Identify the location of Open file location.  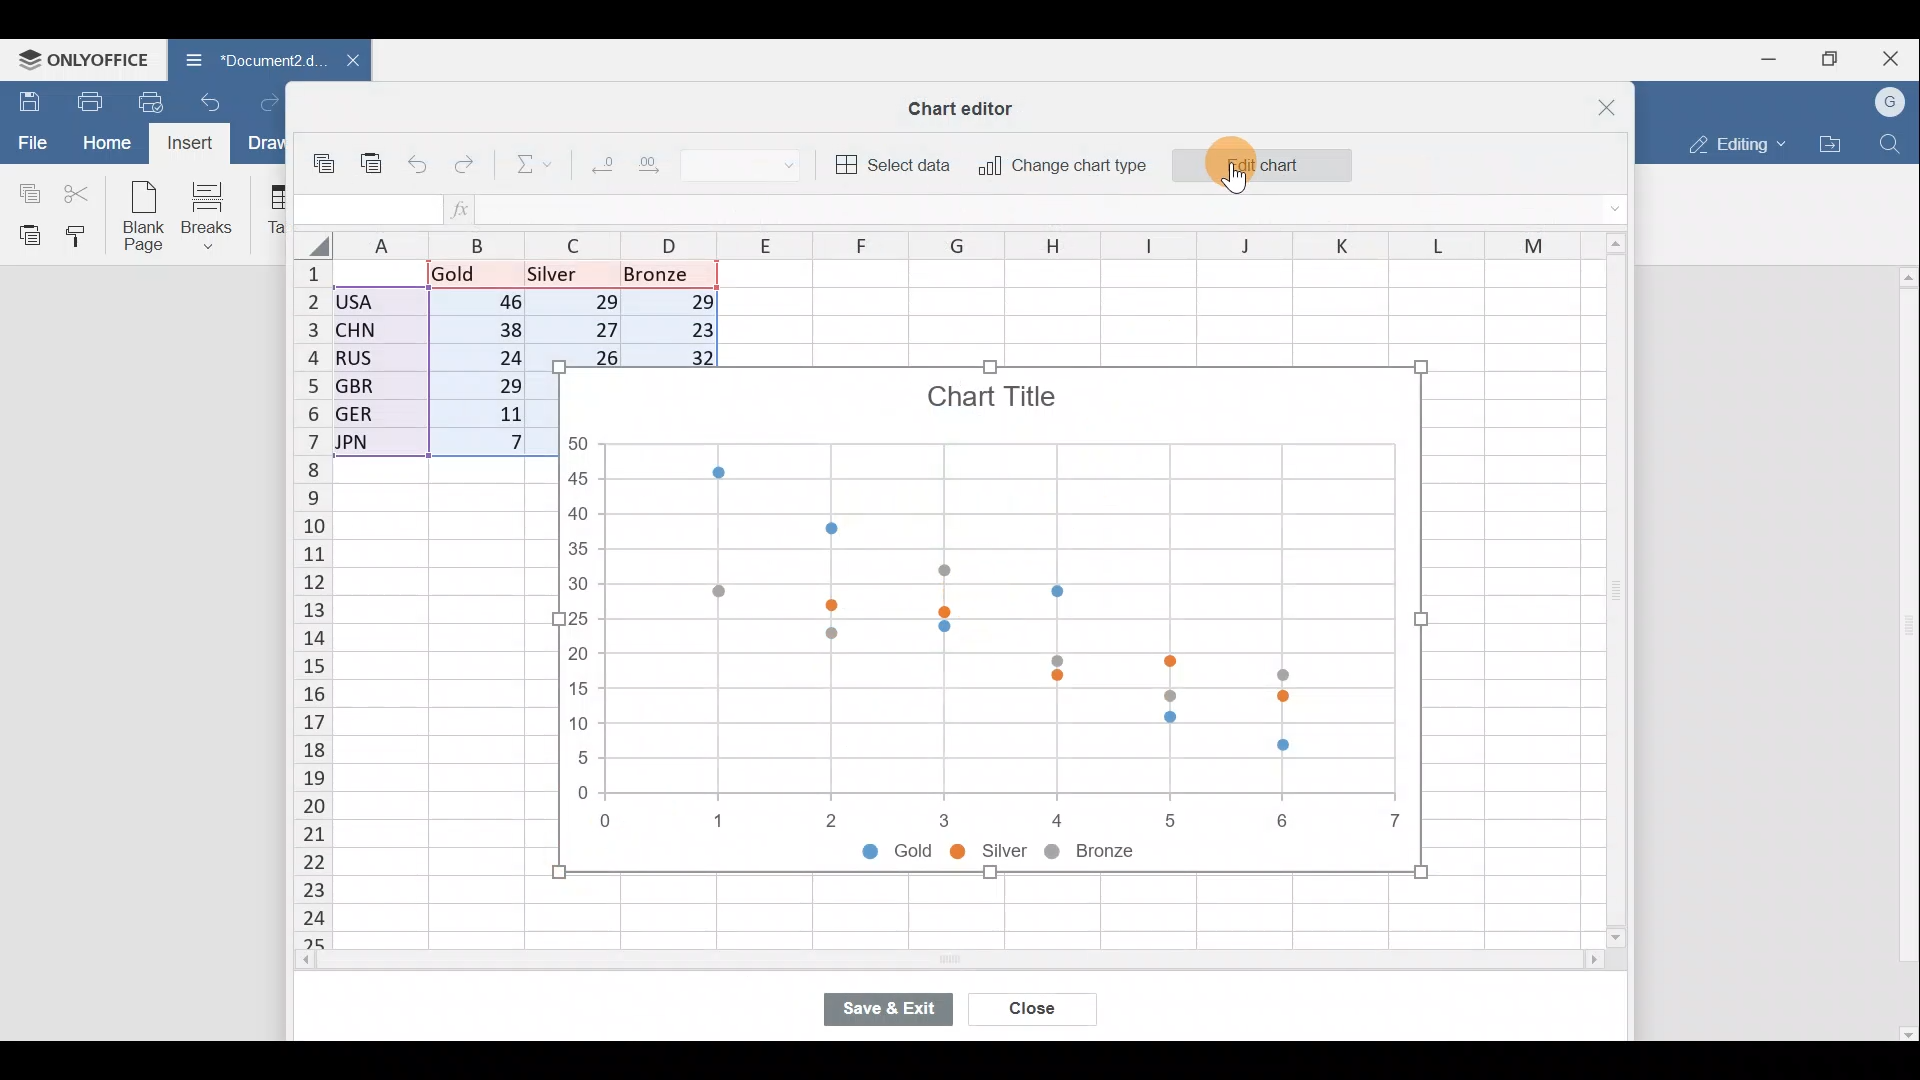
(1831, 143).